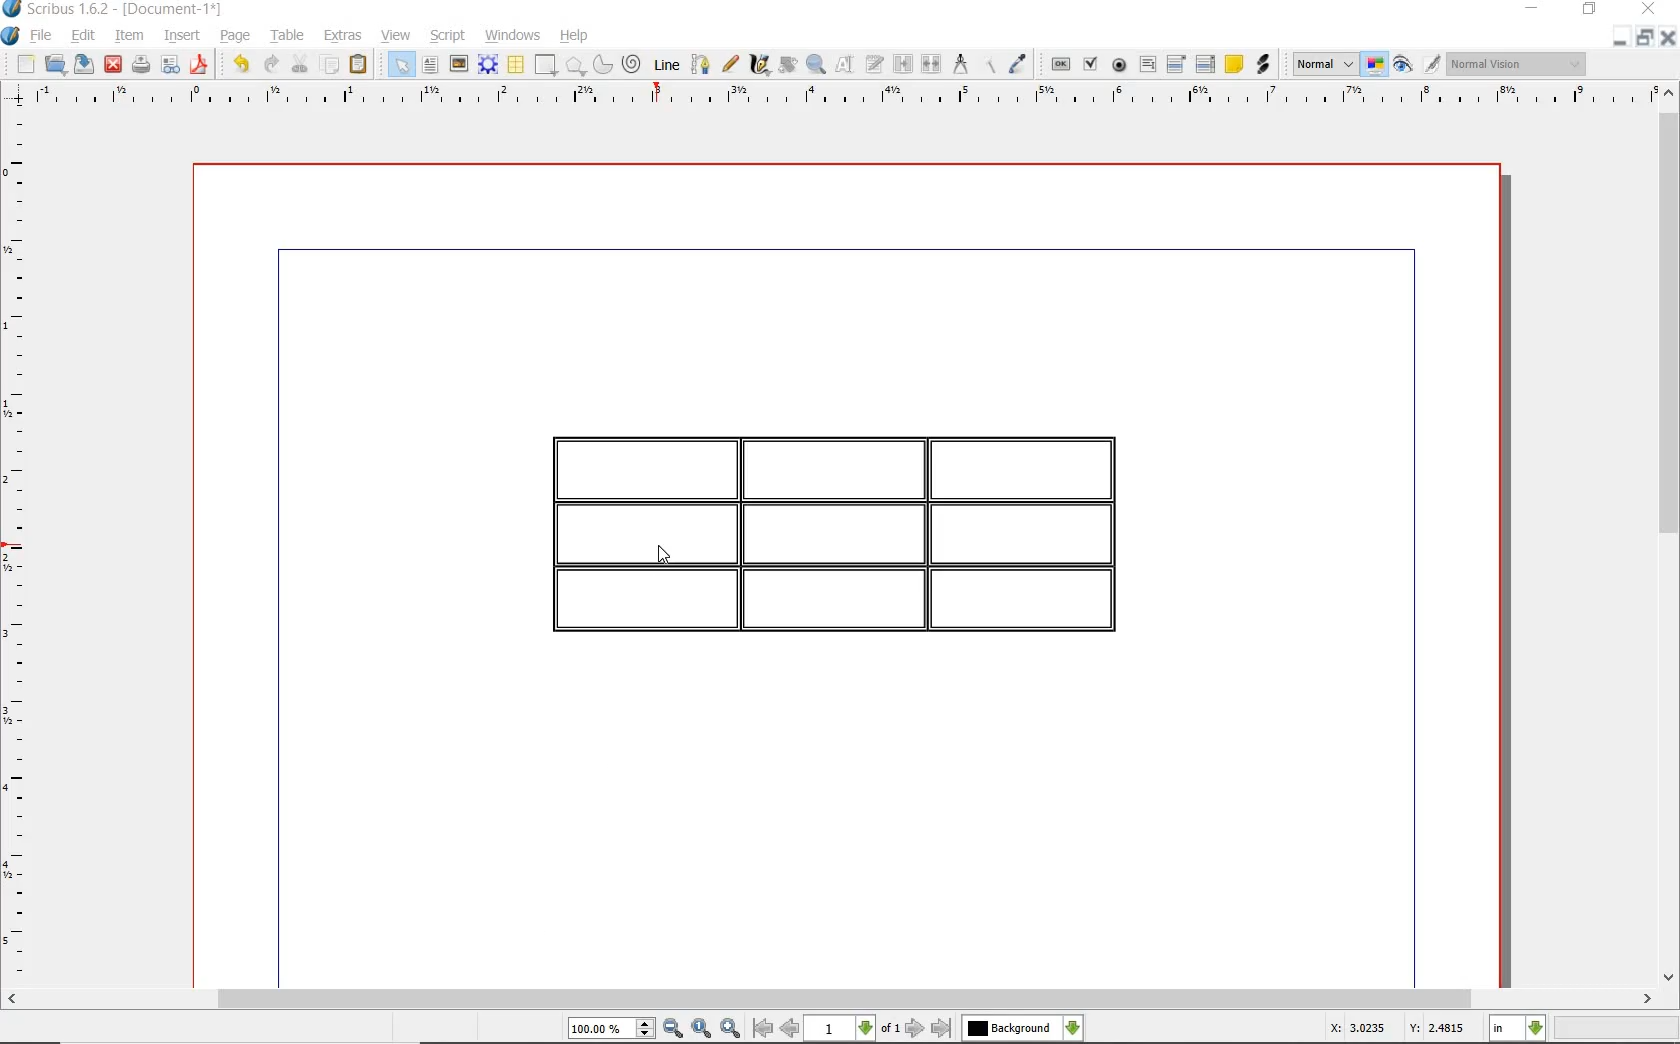 Image resolution: width=1680 pixels, height=1044 pixels. What do you see at coordinates (845, 65) in the screenshot?
I see `edit content of frame` at bounding box center [845, 65].